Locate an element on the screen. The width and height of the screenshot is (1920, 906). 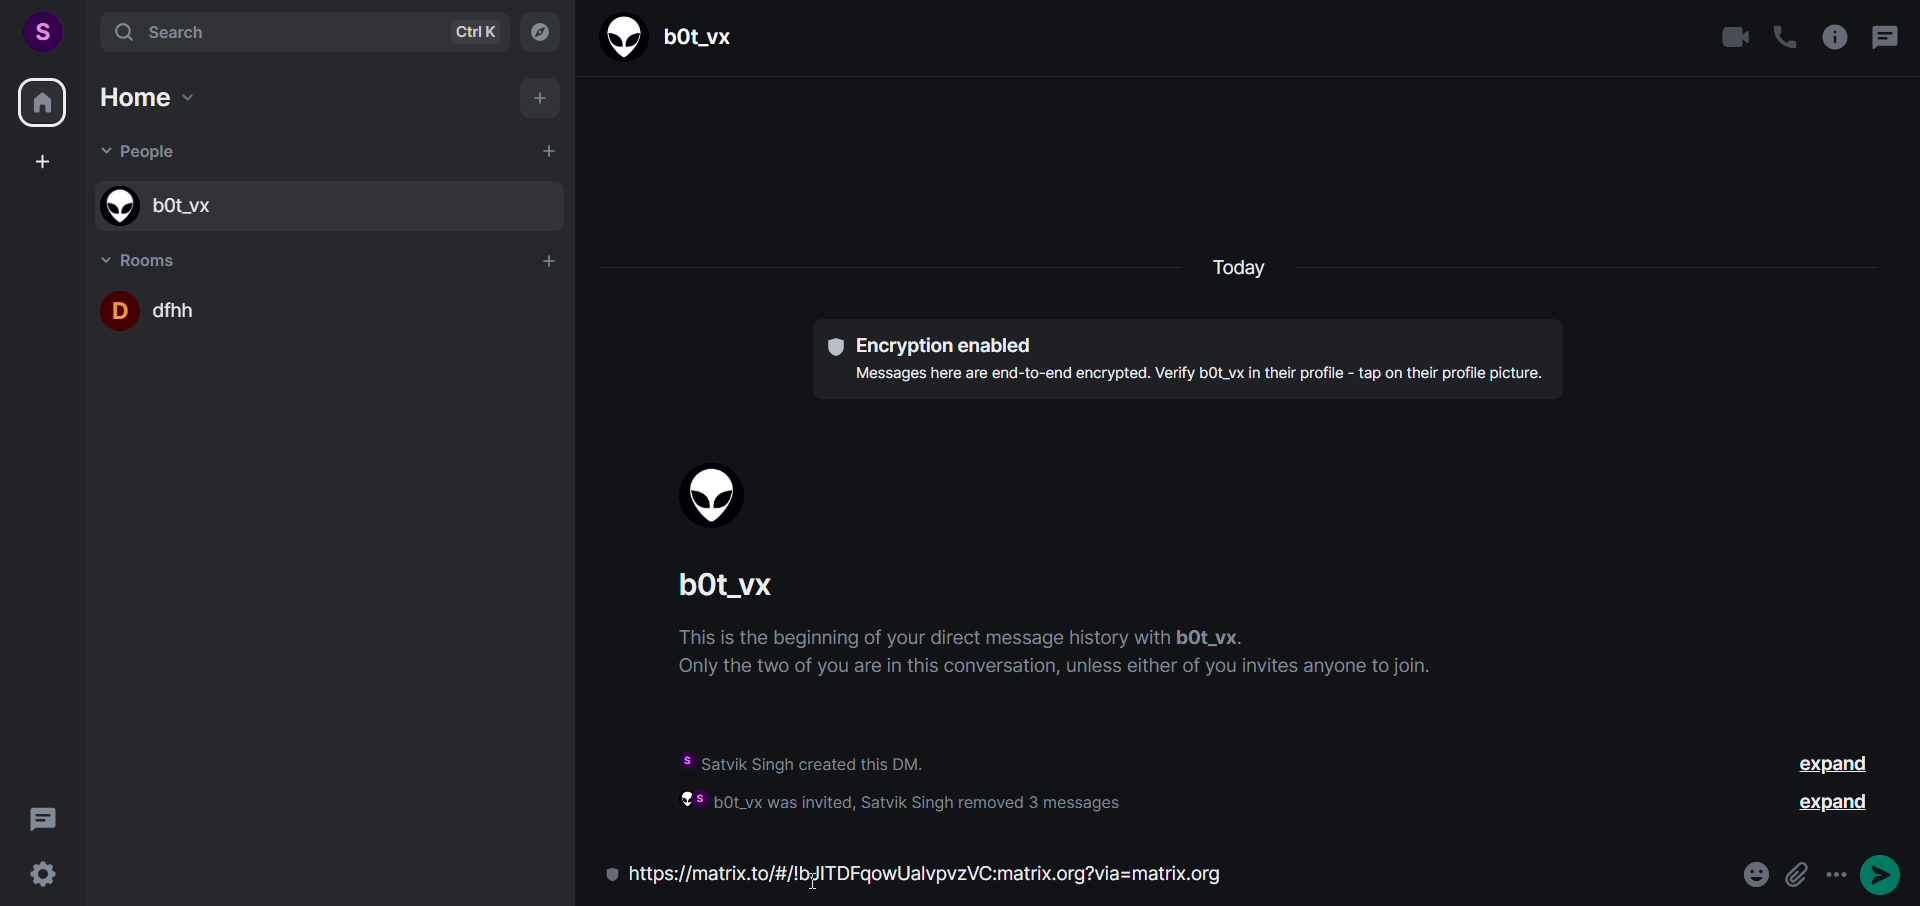
cursor is located at coordinates (815, 881).